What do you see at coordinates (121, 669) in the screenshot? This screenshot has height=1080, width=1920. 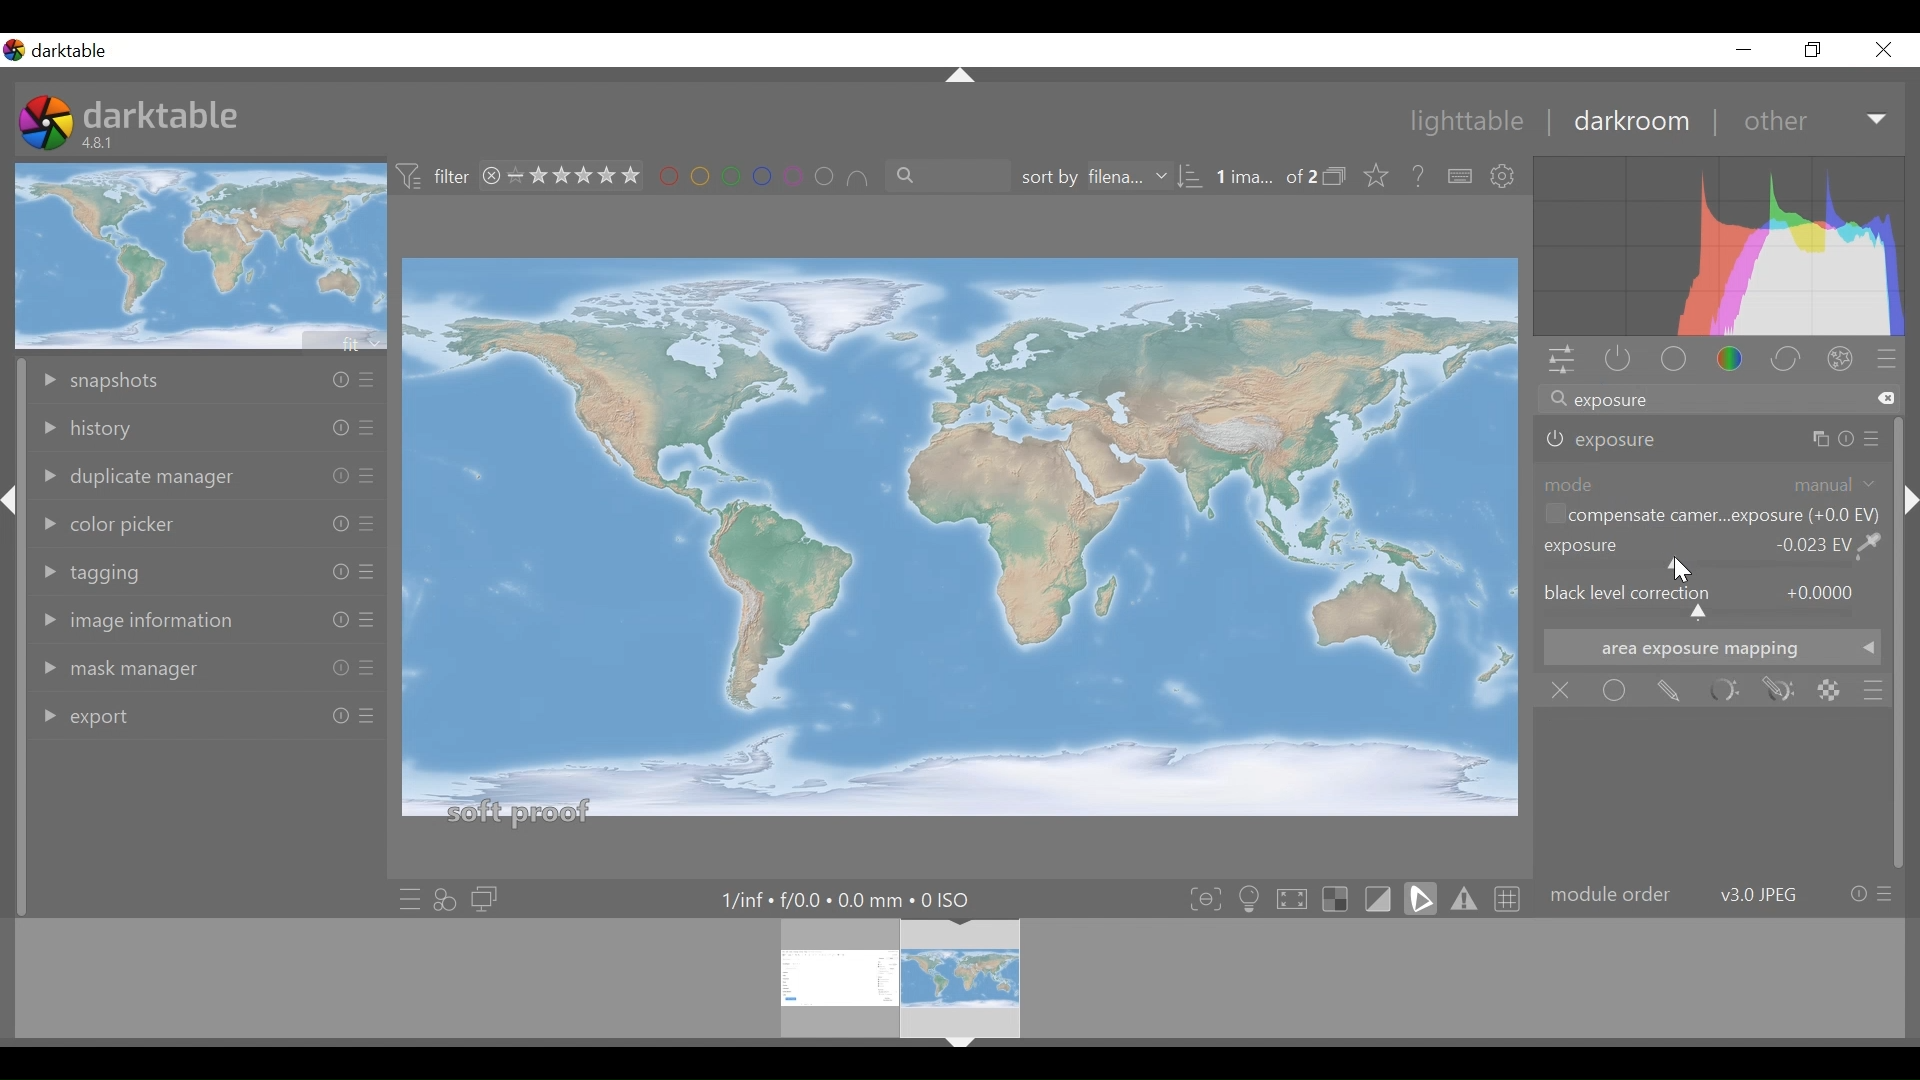 I see `mask manager` at bounding box center [121, 669].